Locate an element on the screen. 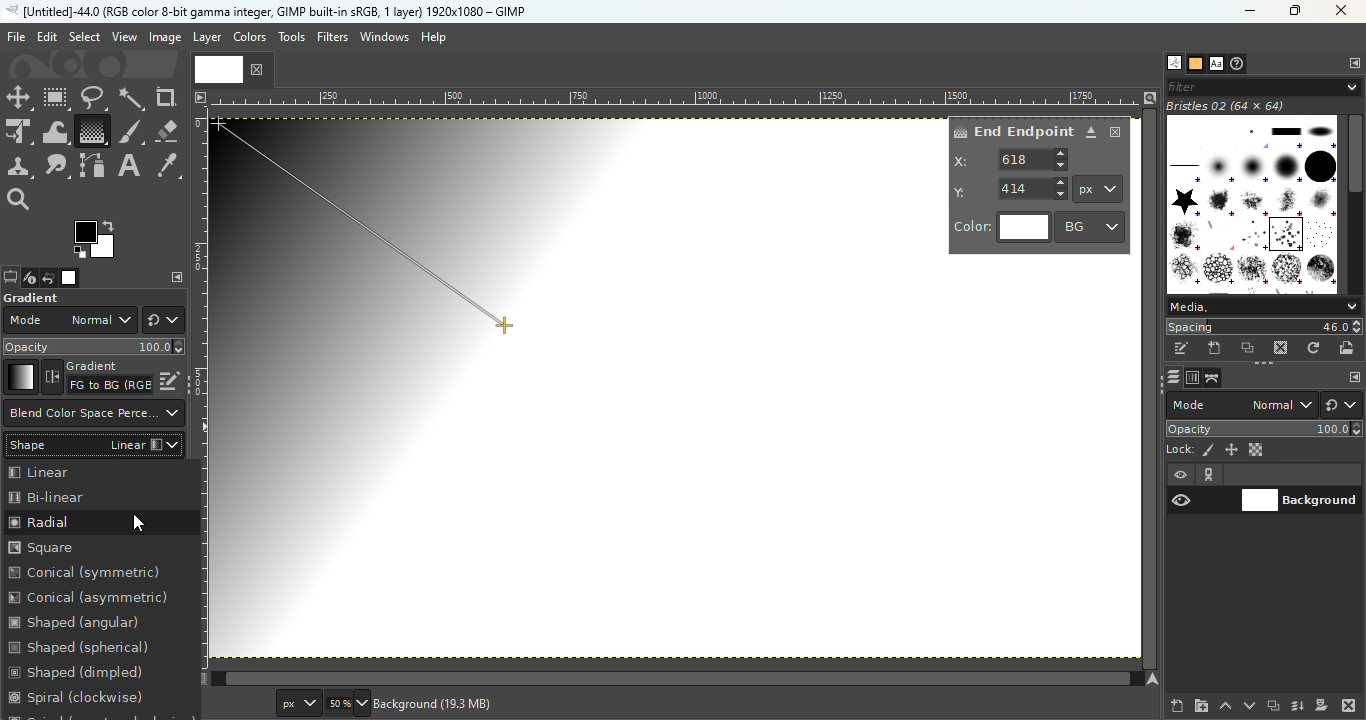 This screenshot has width=1366, height=720. Reverse is located at coordinates (97, 377).